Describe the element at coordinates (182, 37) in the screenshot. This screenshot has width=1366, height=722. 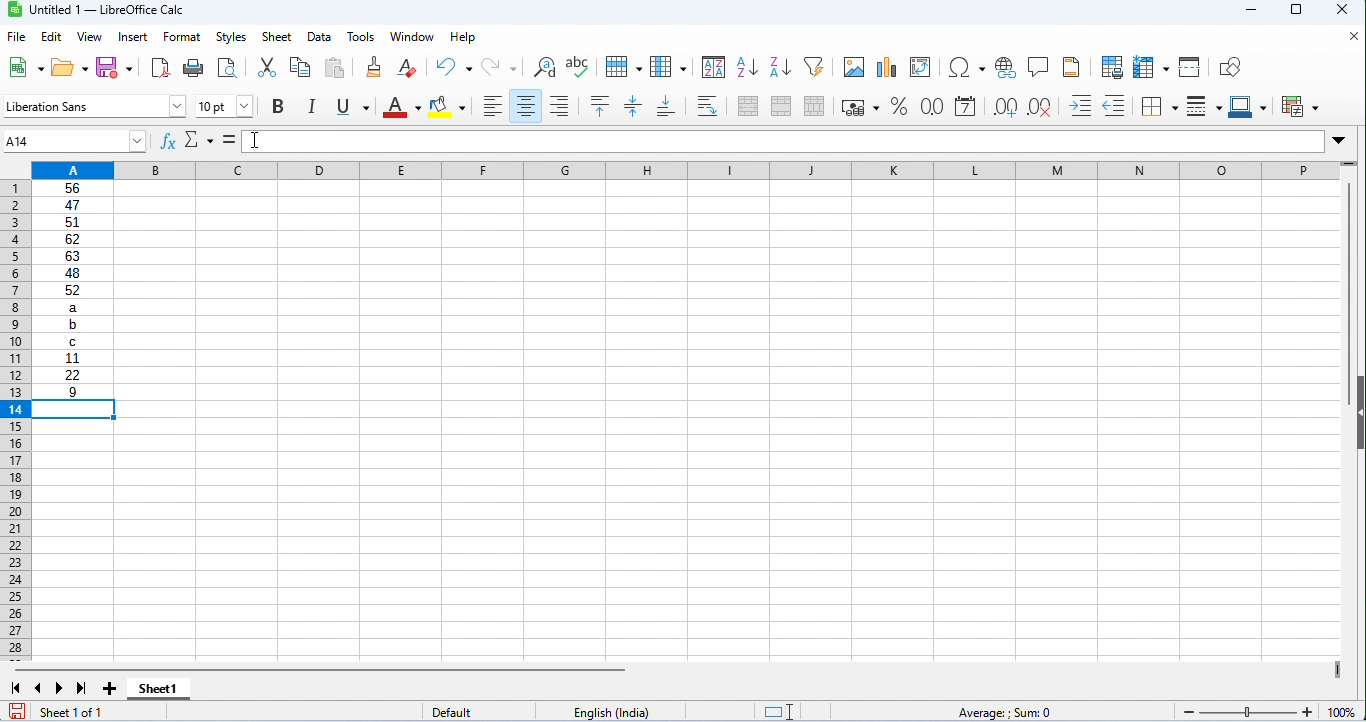
I see `format` at that location.